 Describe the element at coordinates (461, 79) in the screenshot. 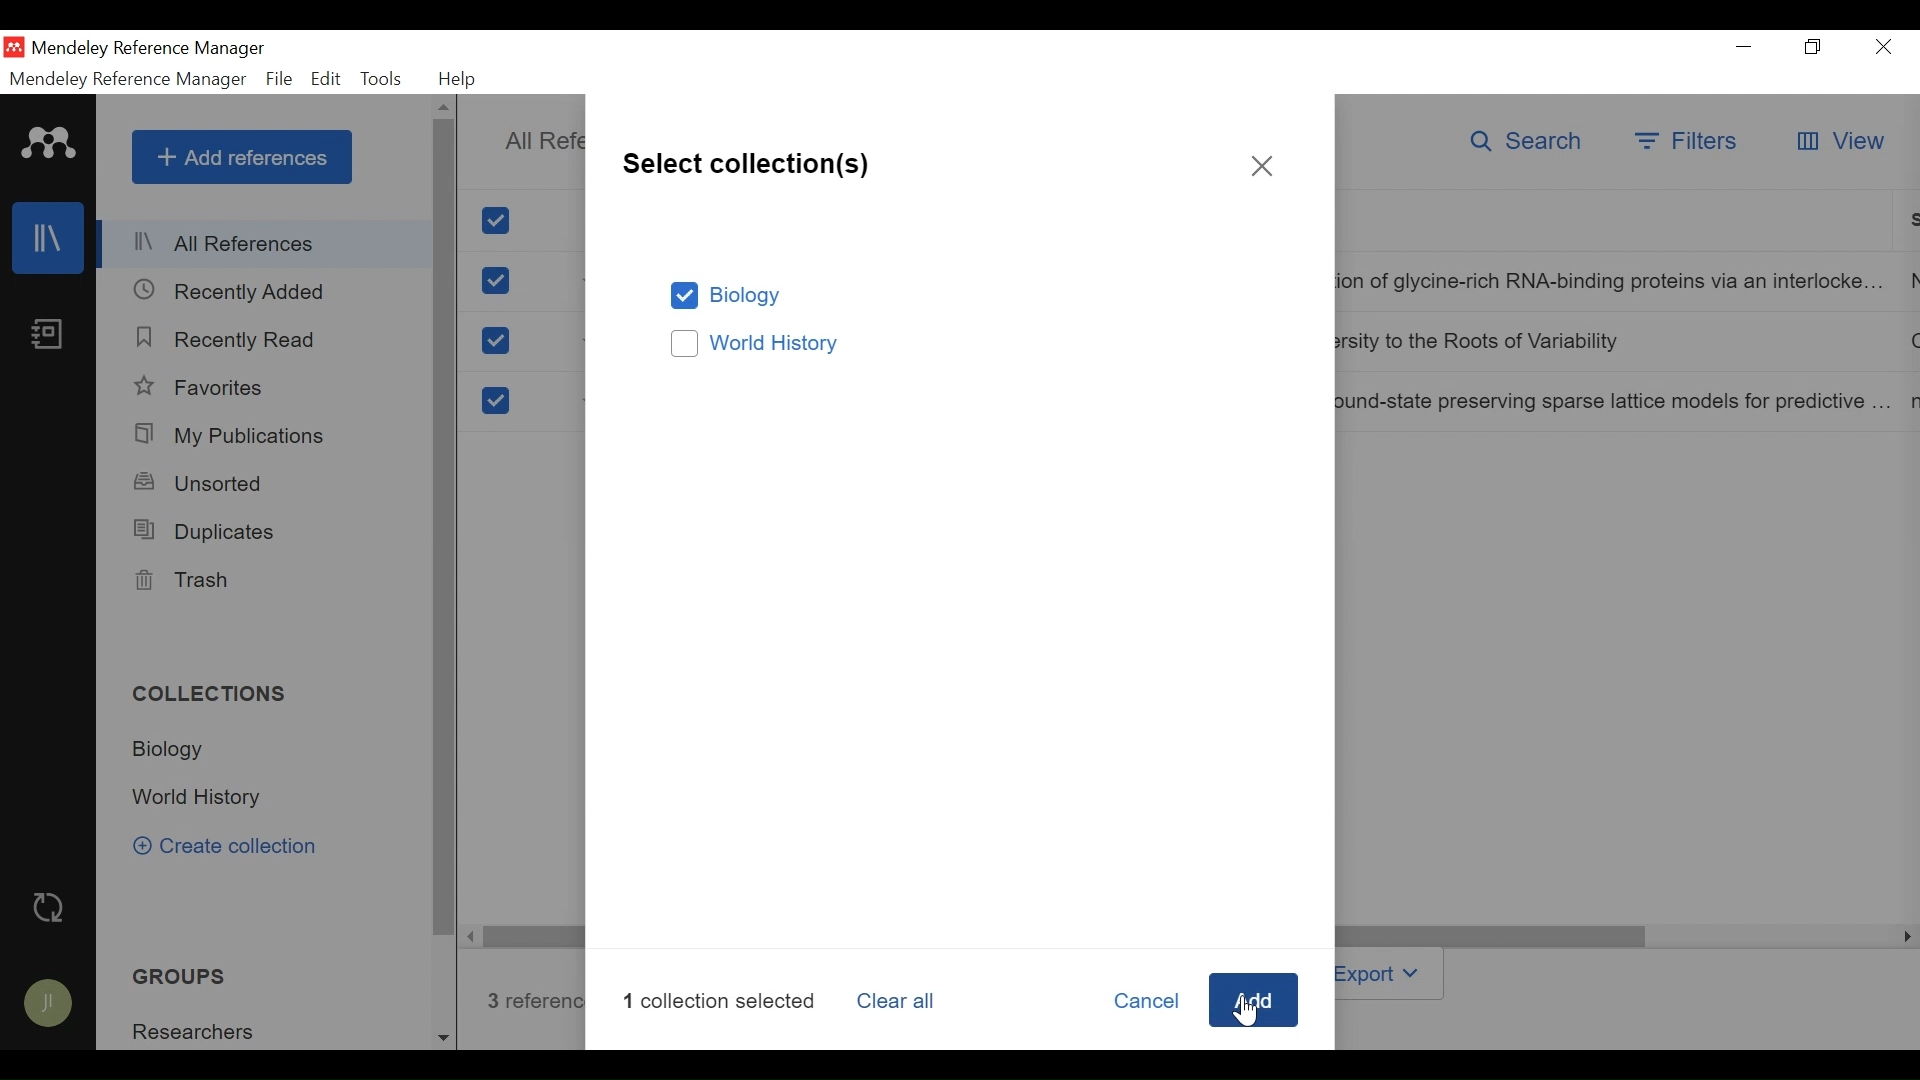

I see `Help` at that location.